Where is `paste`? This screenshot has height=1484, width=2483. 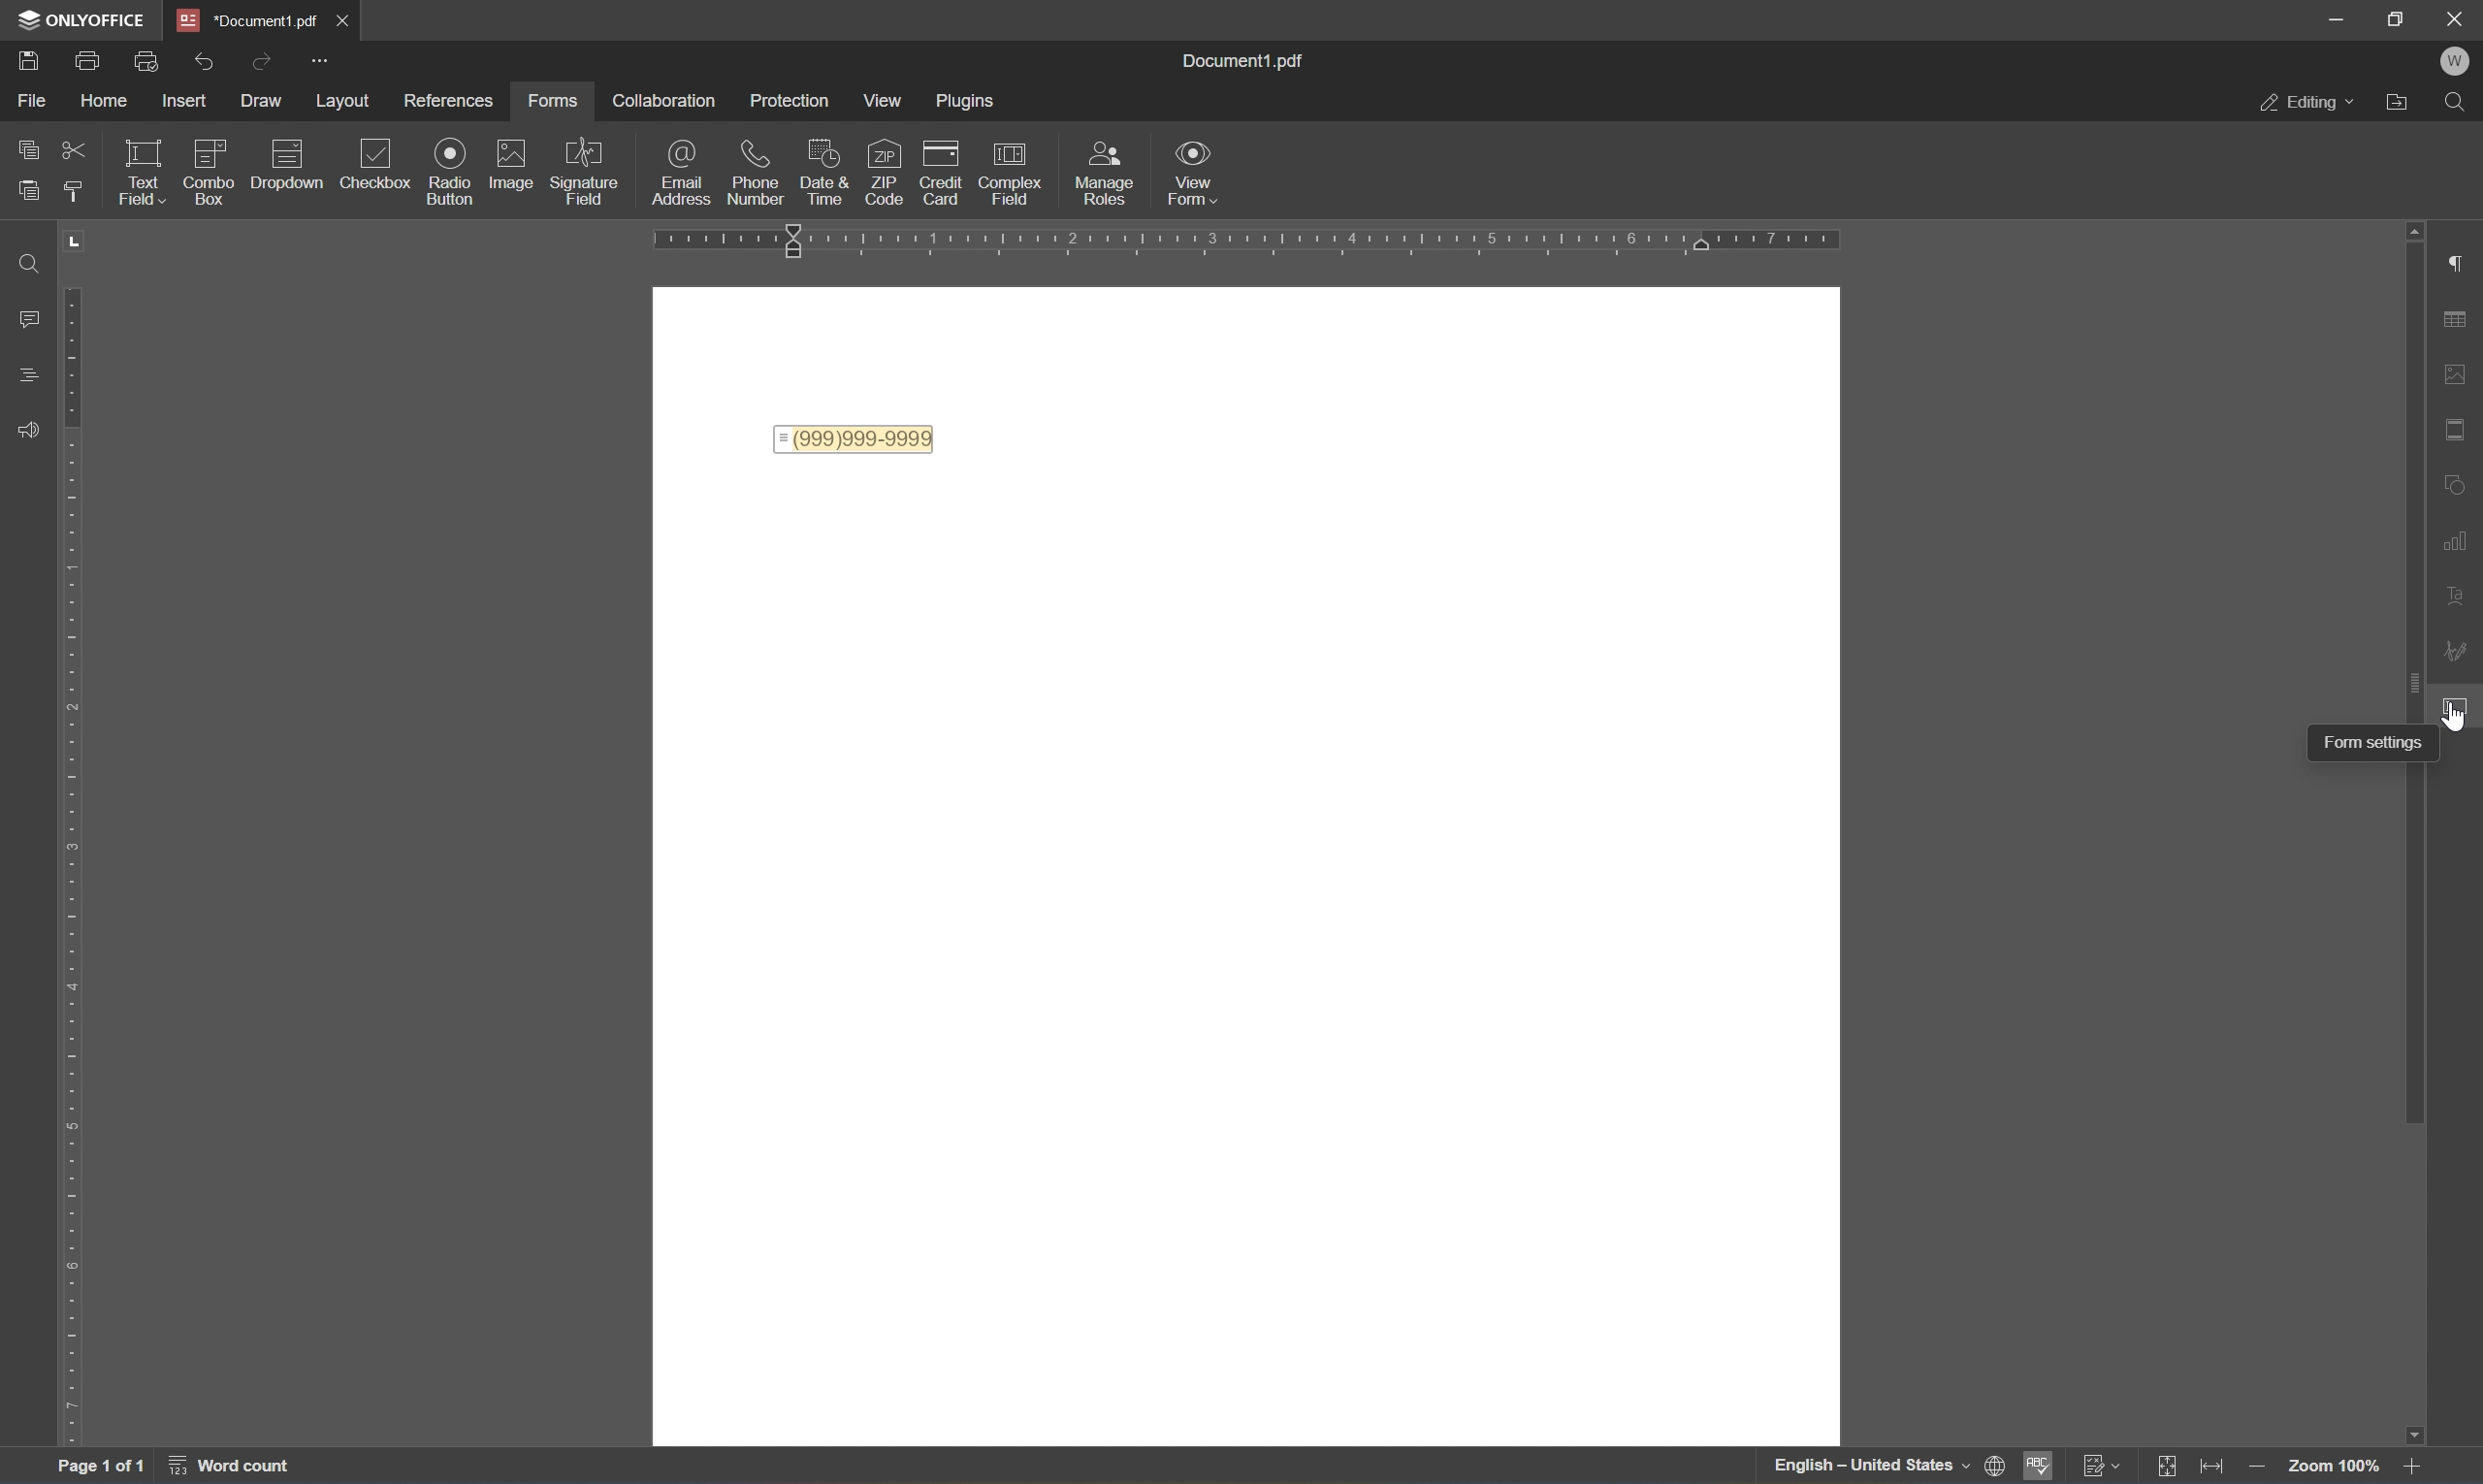 paste is located at coordinates (30, 192).